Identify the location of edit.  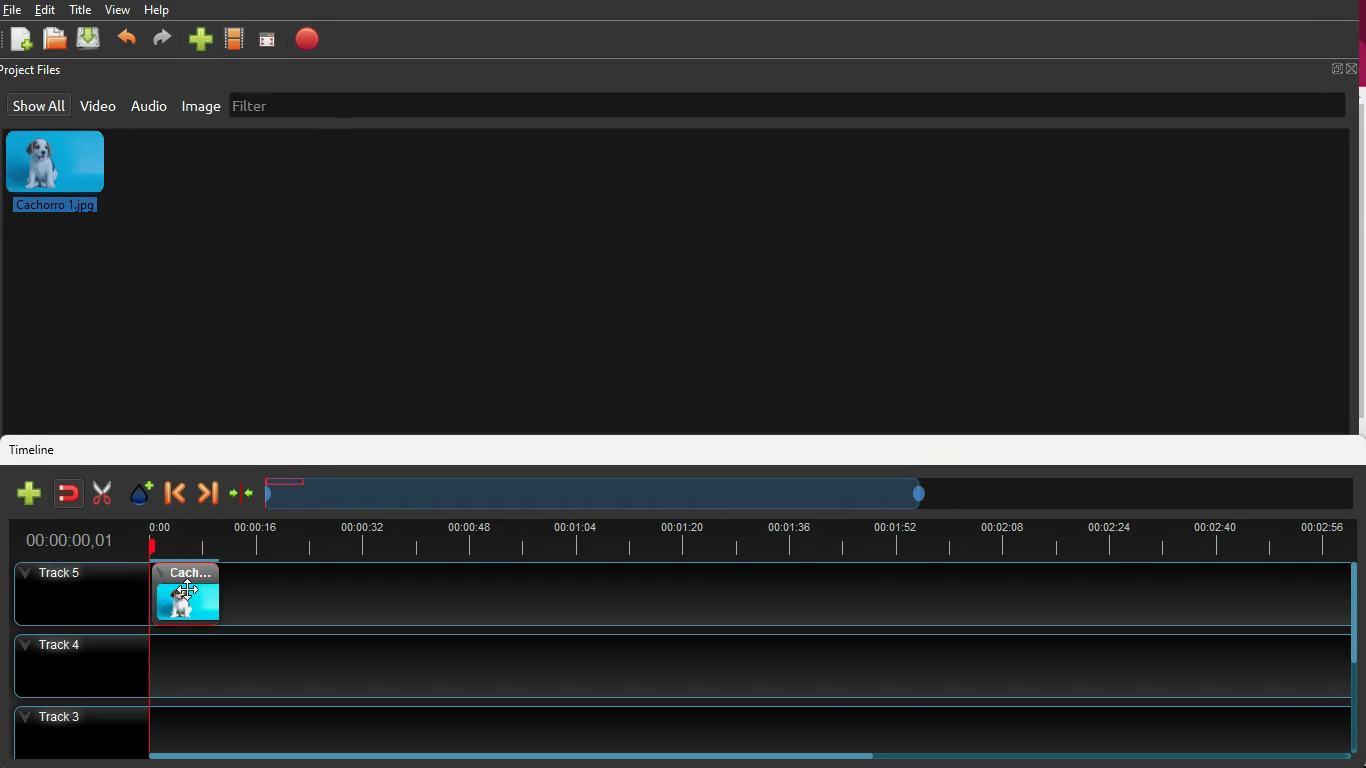
(47, 10).